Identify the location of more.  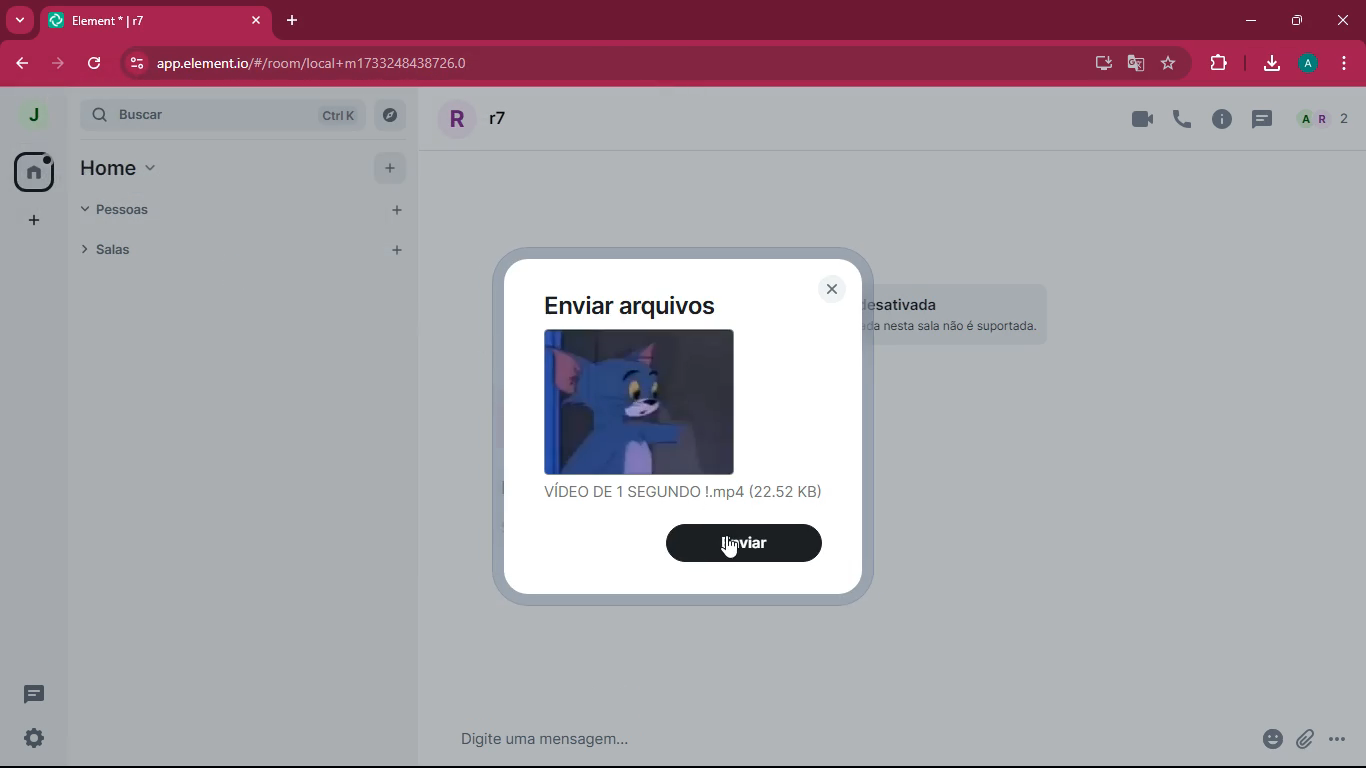
(19, 22).